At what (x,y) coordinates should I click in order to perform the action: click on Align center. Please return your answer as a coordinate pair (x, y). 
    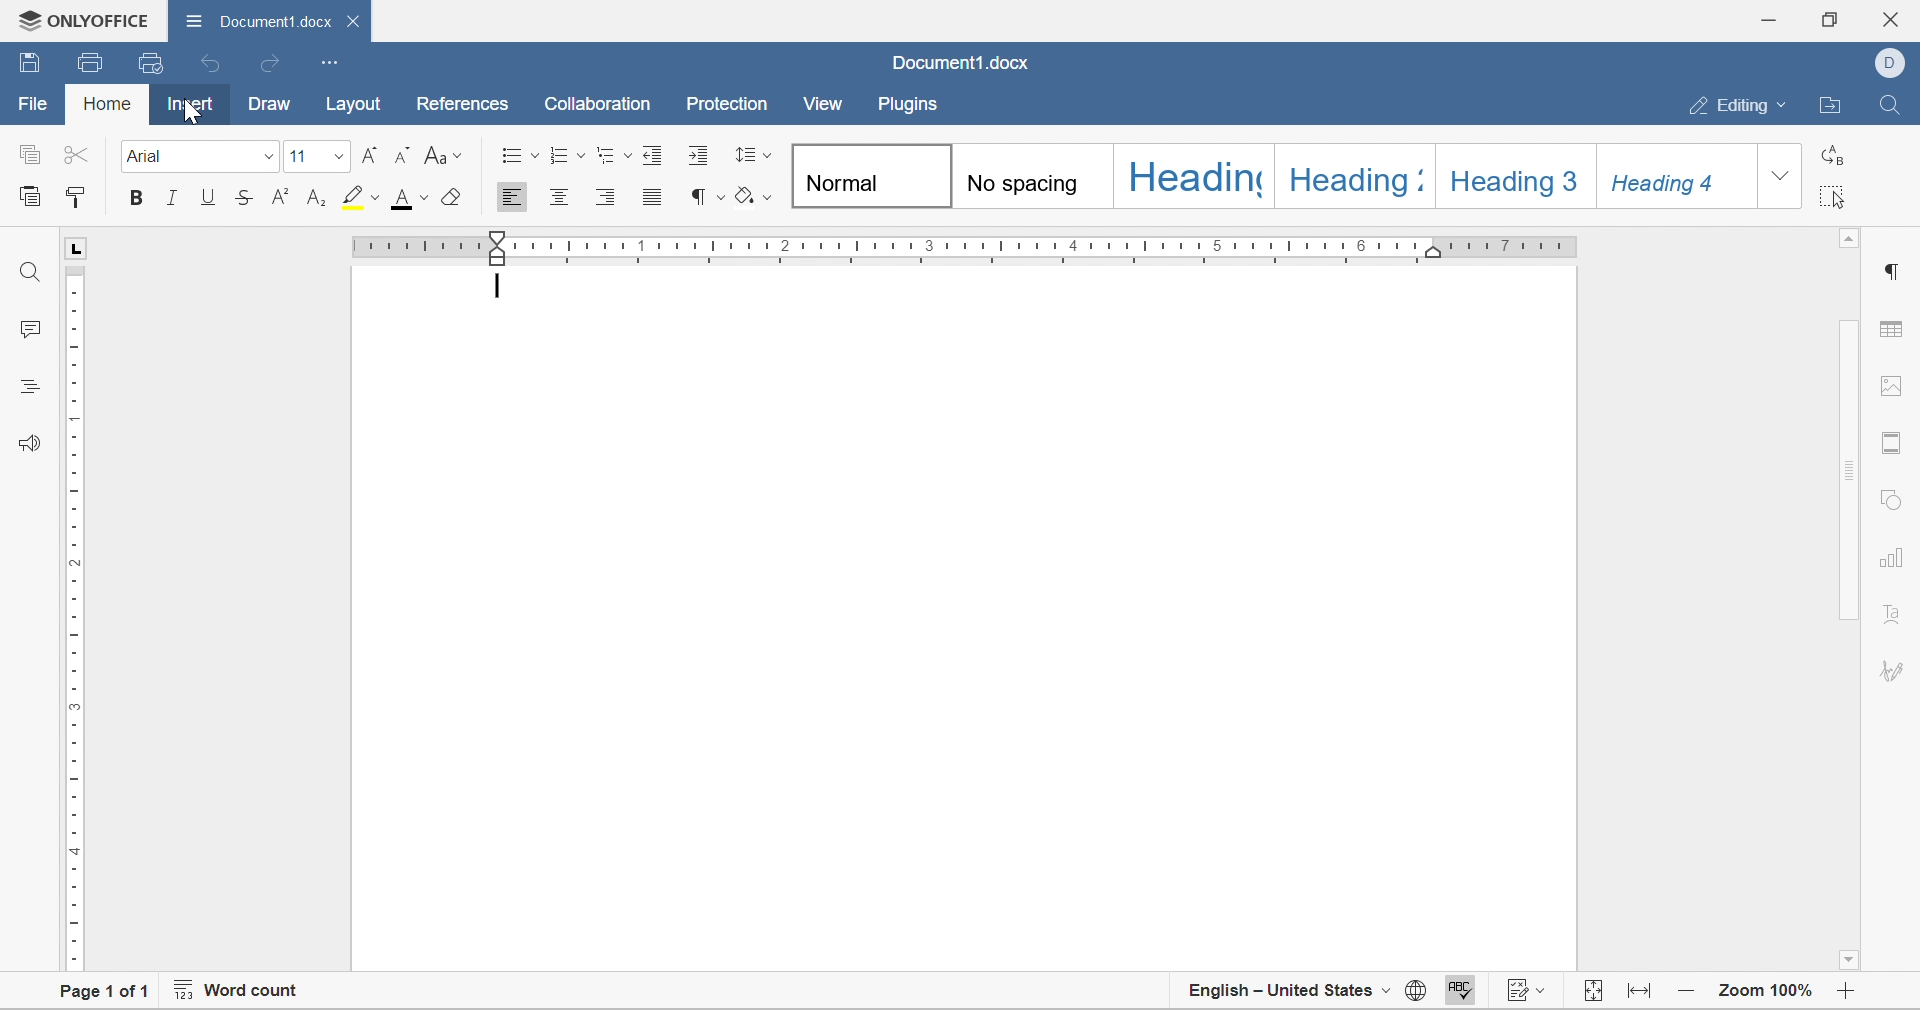
    Looking at the image, I should click on (562, 199).